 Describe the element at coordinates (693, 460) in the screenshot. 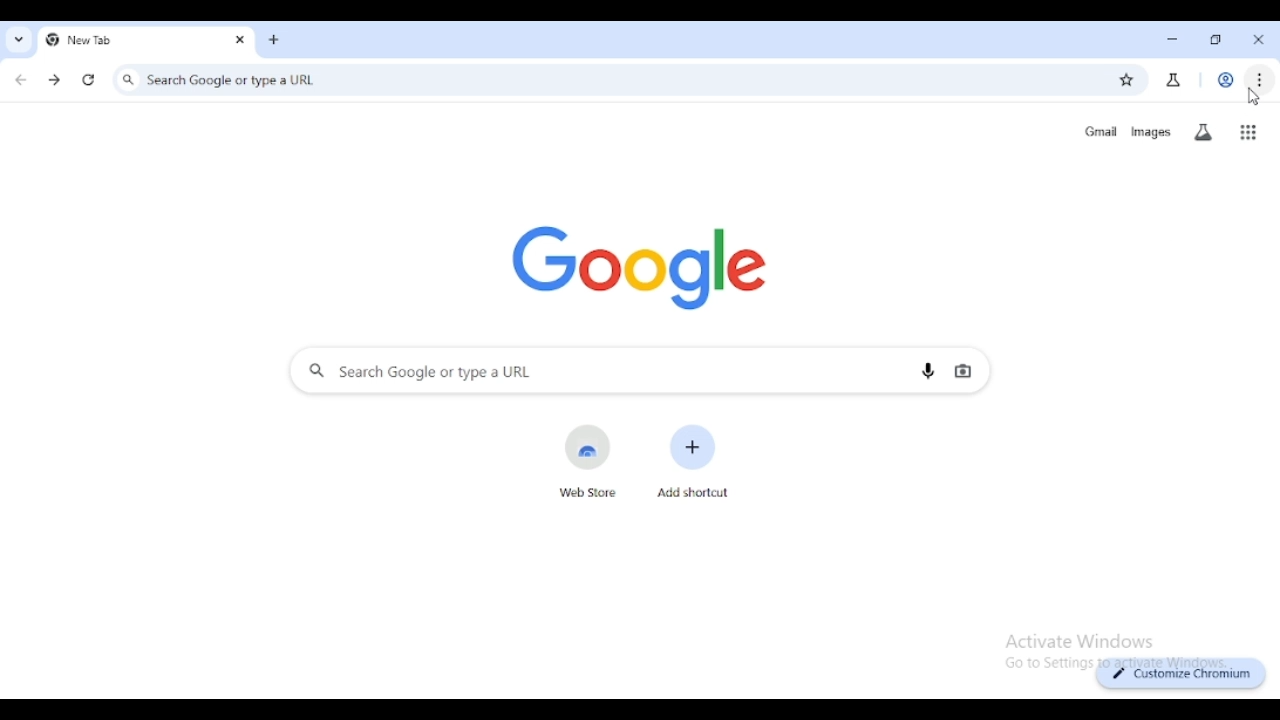

I see `add shortcut` at that location.